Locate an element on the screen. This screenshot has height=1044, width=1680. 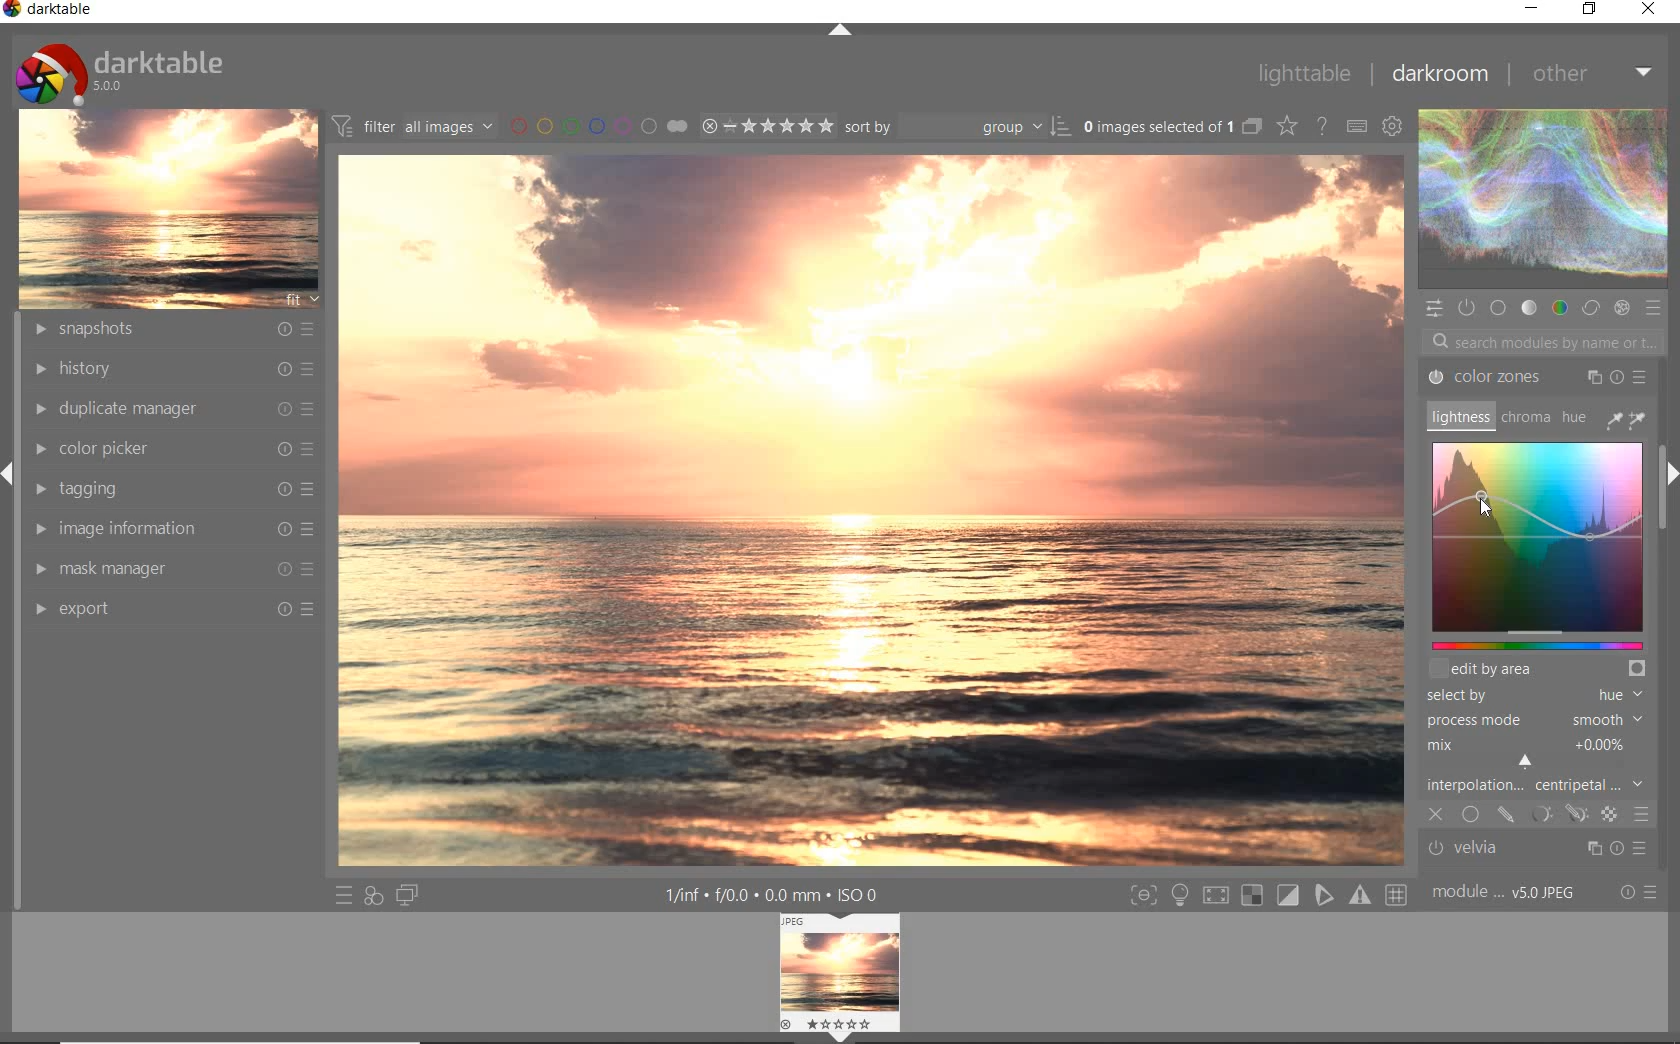
MODULE ORDER is located at coordinates (1506, 893).